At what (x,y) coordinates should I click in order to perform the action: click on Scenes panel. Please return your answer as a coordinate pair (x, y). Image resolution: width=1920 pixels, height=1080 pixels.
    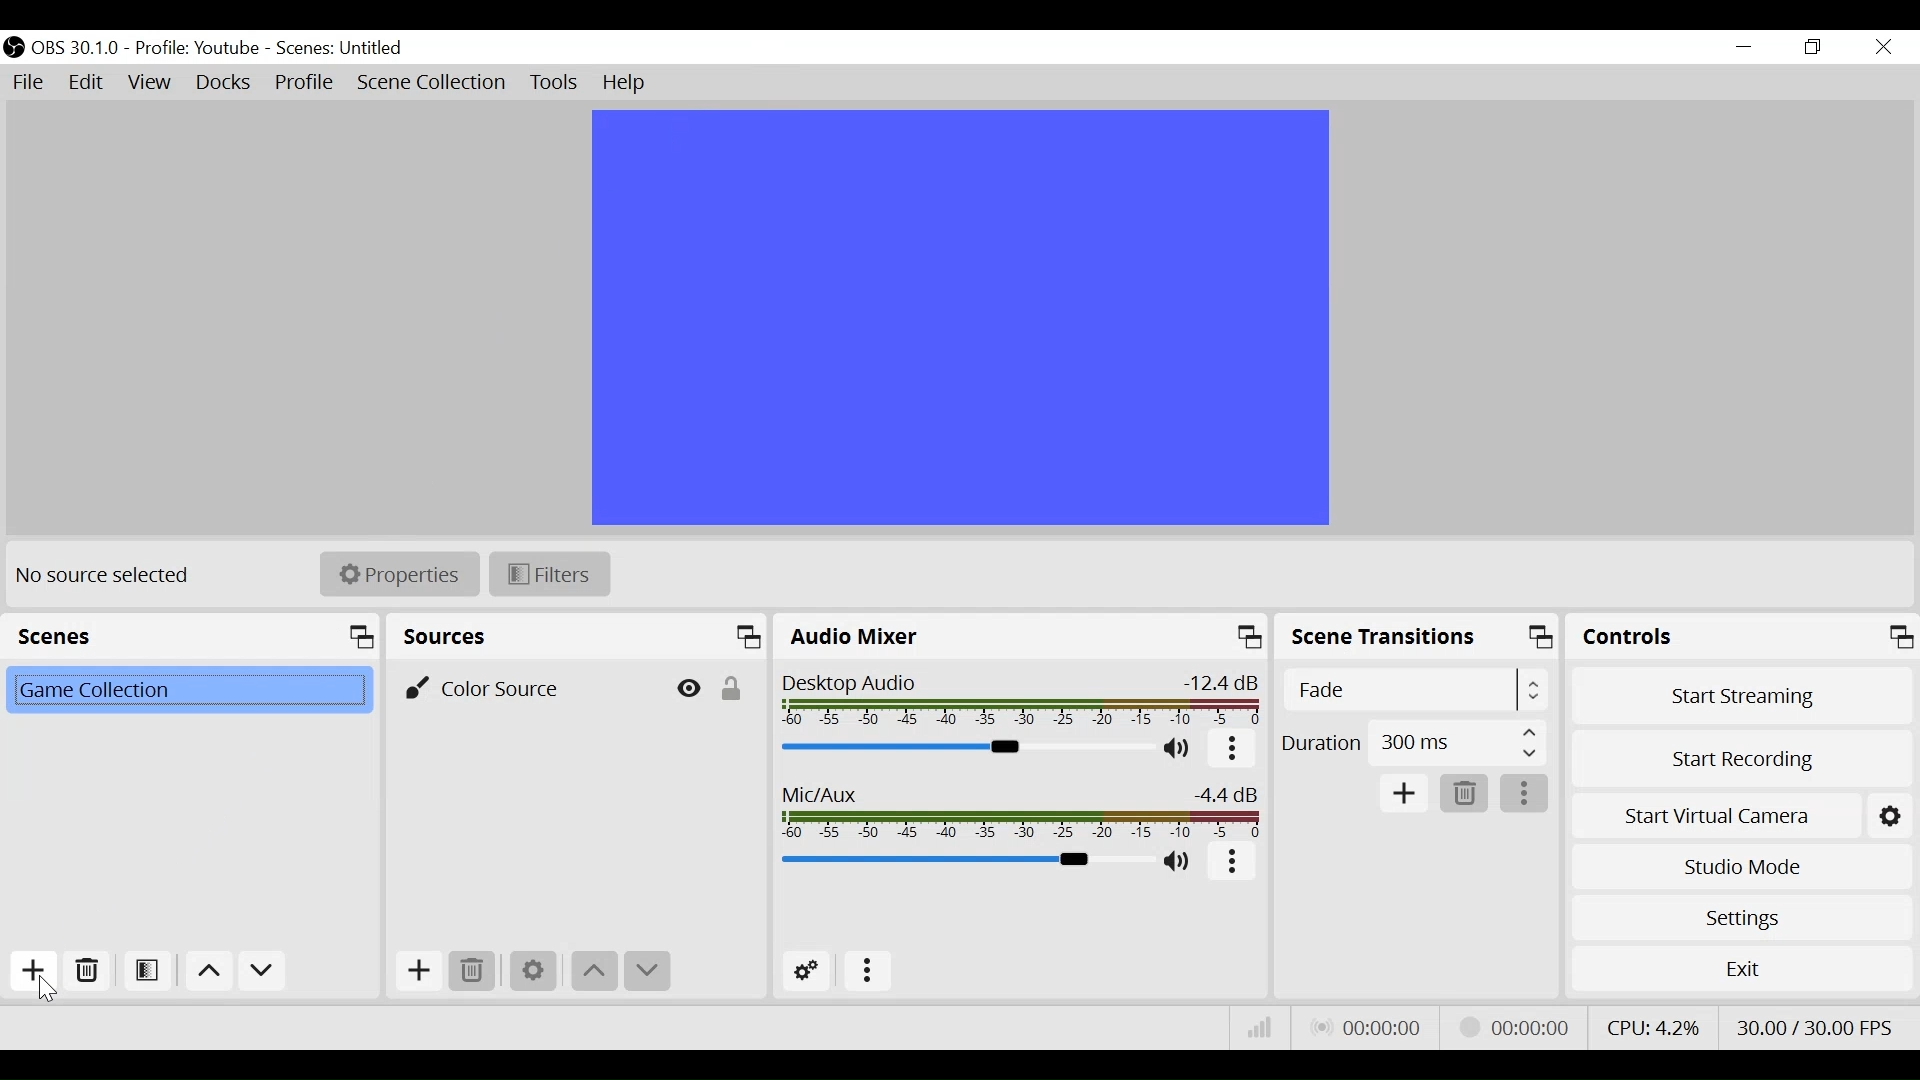
    Looking at the image, I should click on (194, 637).